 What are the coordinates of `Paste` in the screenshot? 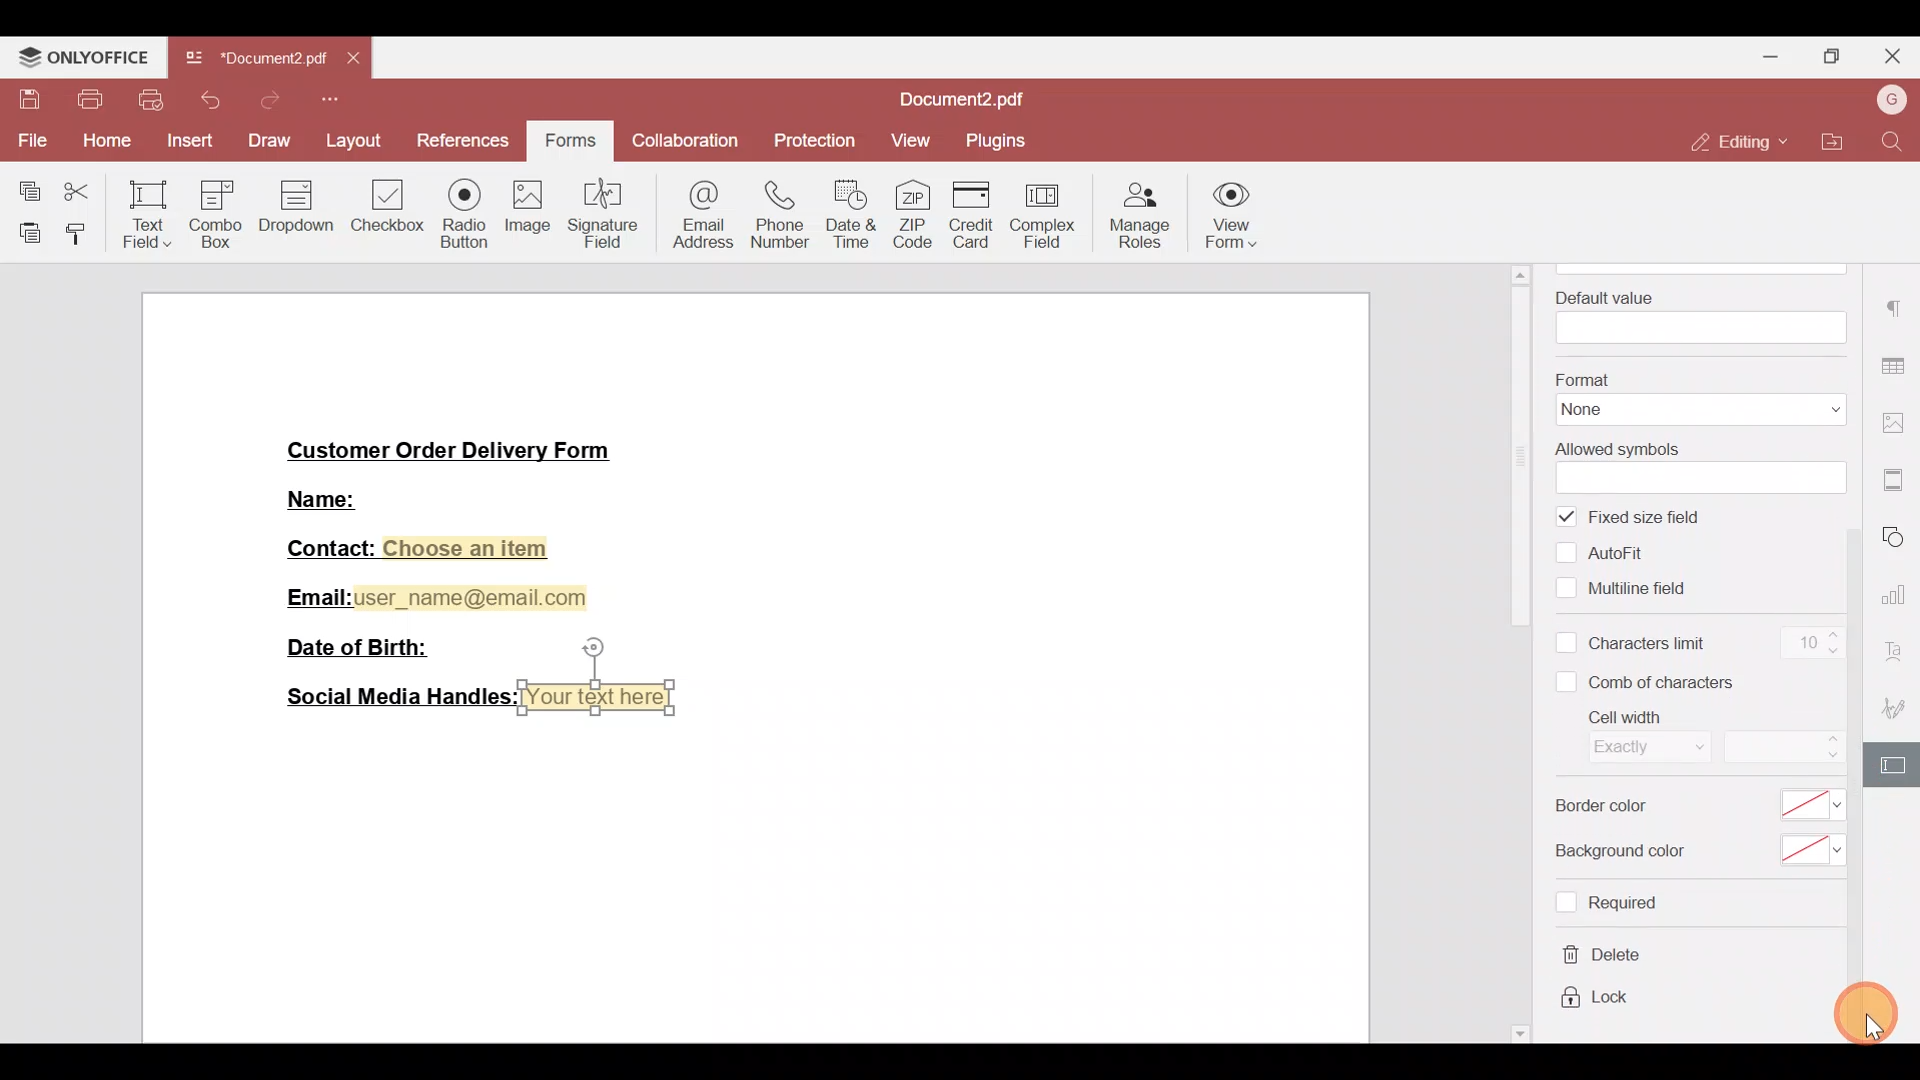 It's located at (22, 233).